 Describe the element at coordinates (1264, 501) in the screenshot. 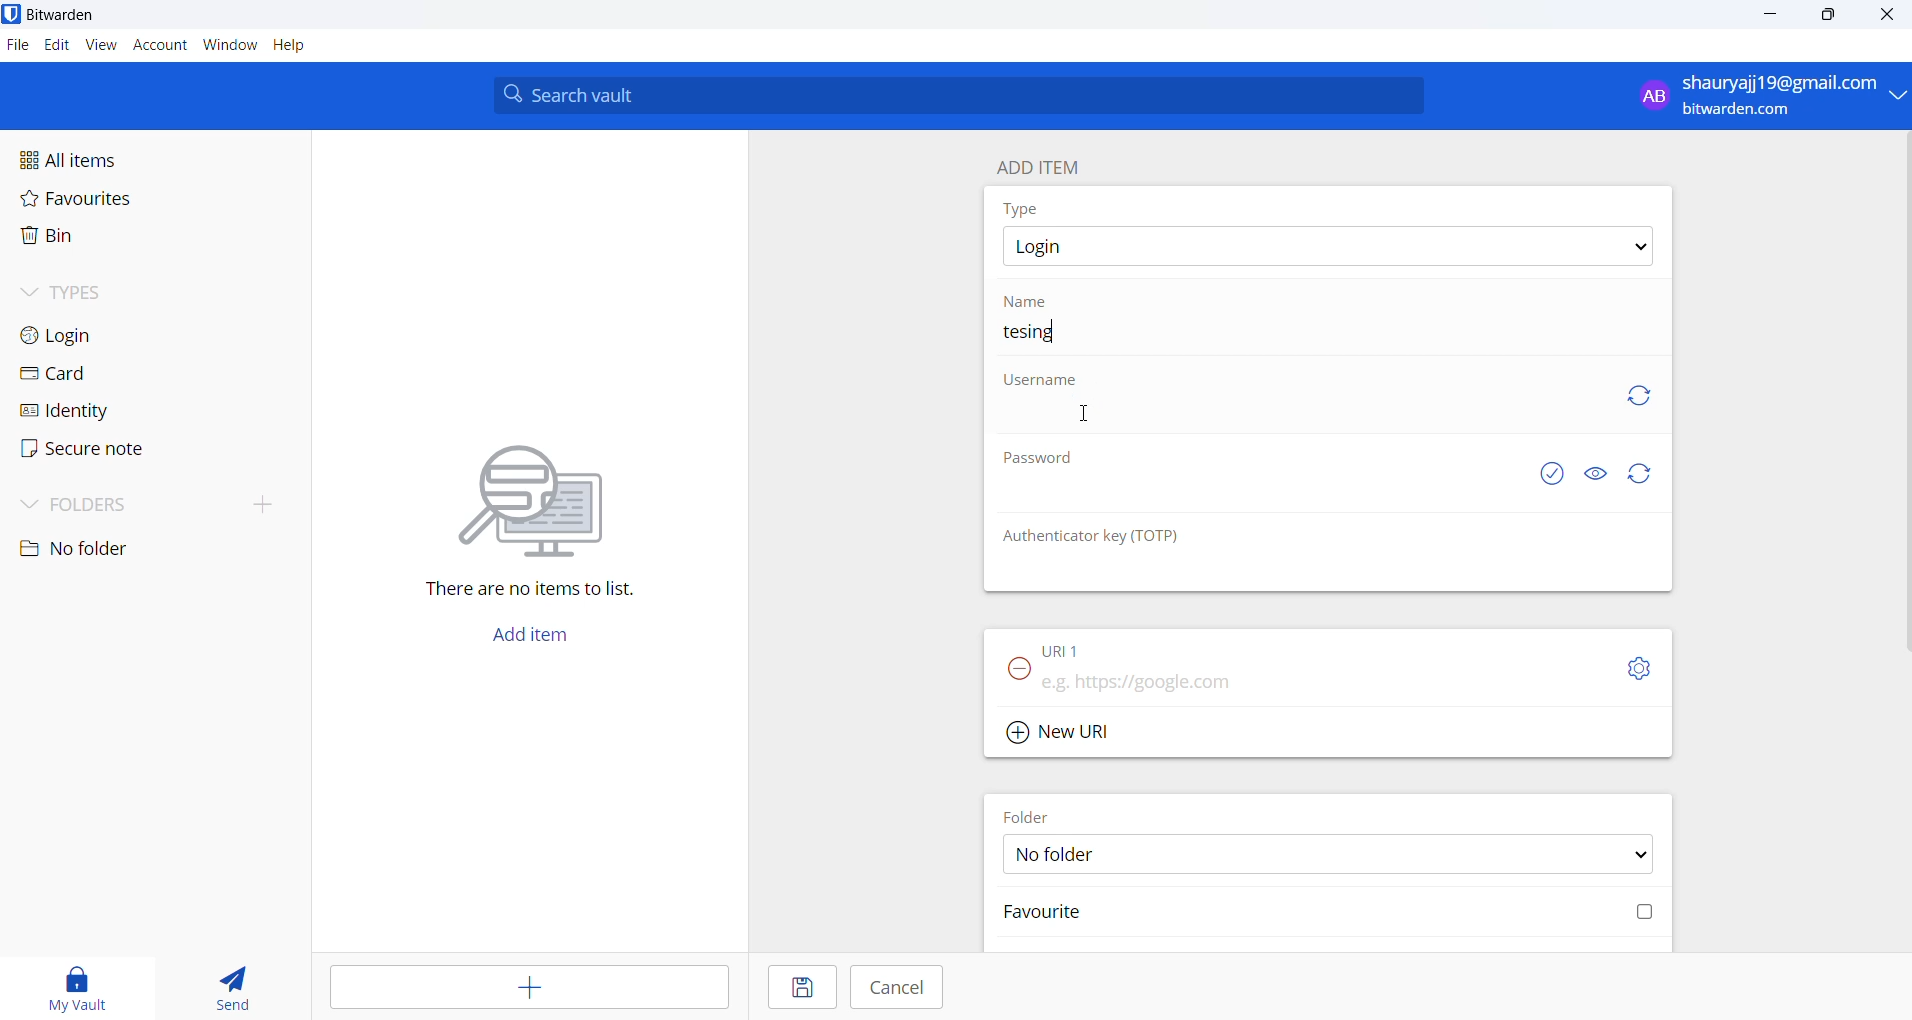

I see `Password input box` at that location.